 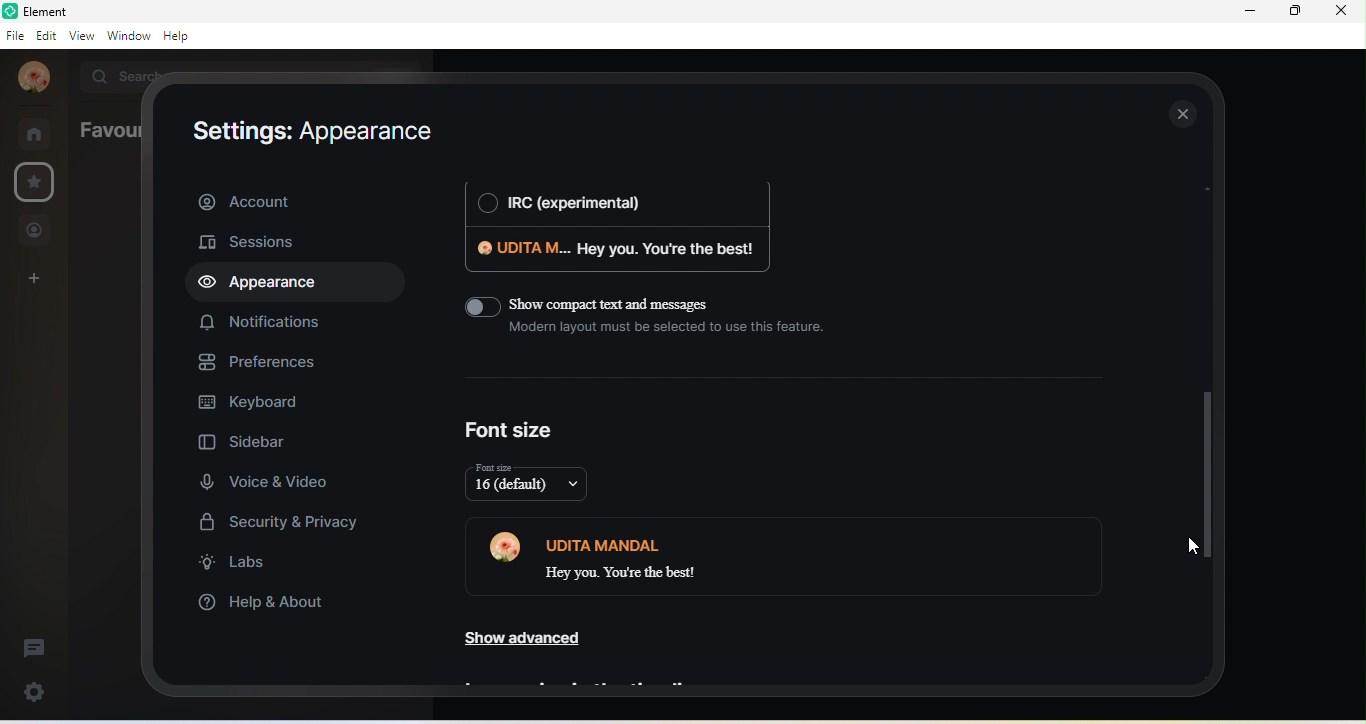 I want to click on close, so click(x=1346, y=16).